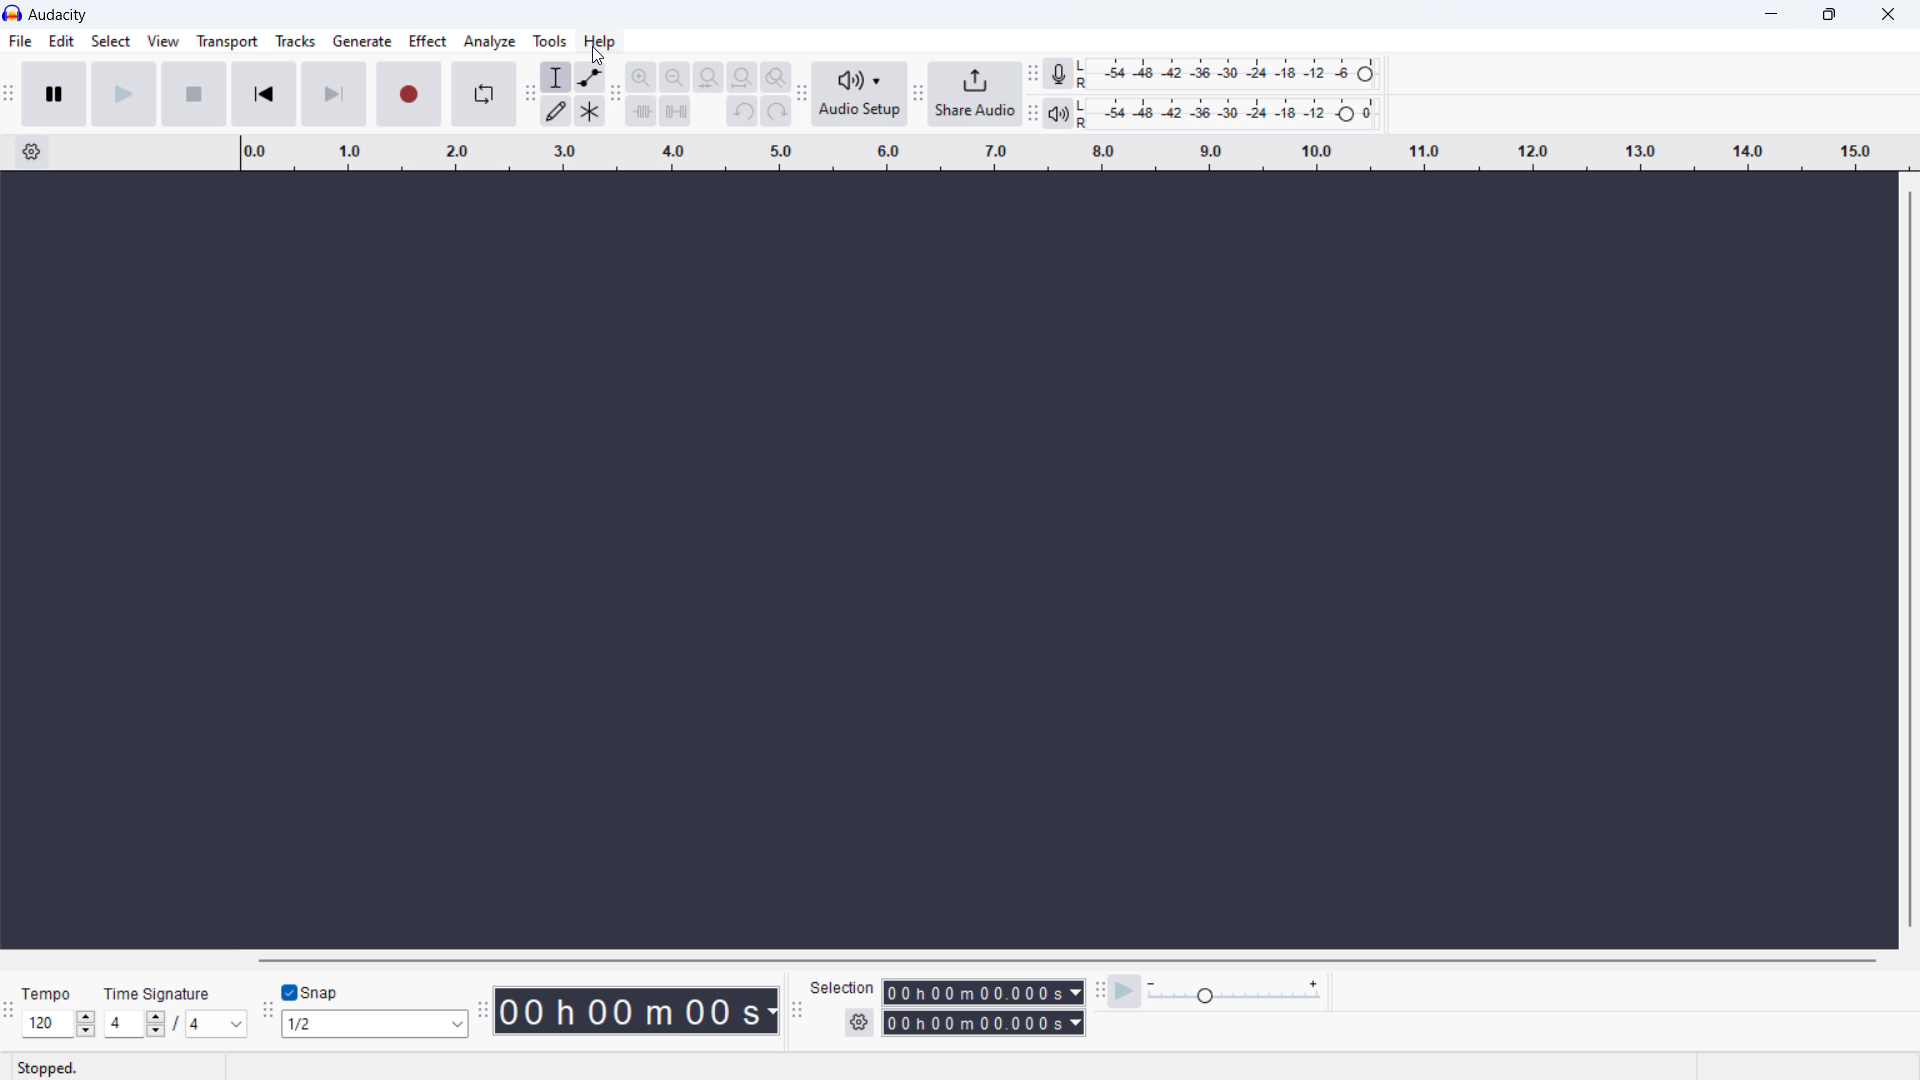 This screenshot has height=1080, width=1920. What do you see at coordinates (635, 1010) in the screenshot?
I see `timestamp` at bounding box center [635, 1010].